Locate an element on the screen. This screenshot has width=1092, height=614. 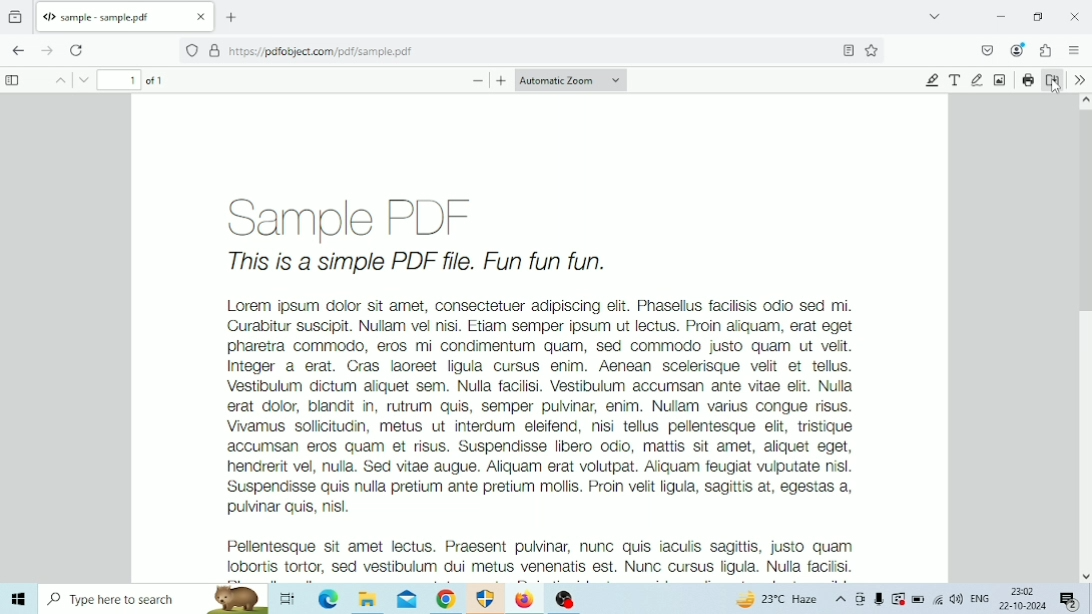
Open application menu is located at coordinates (1074, 50).